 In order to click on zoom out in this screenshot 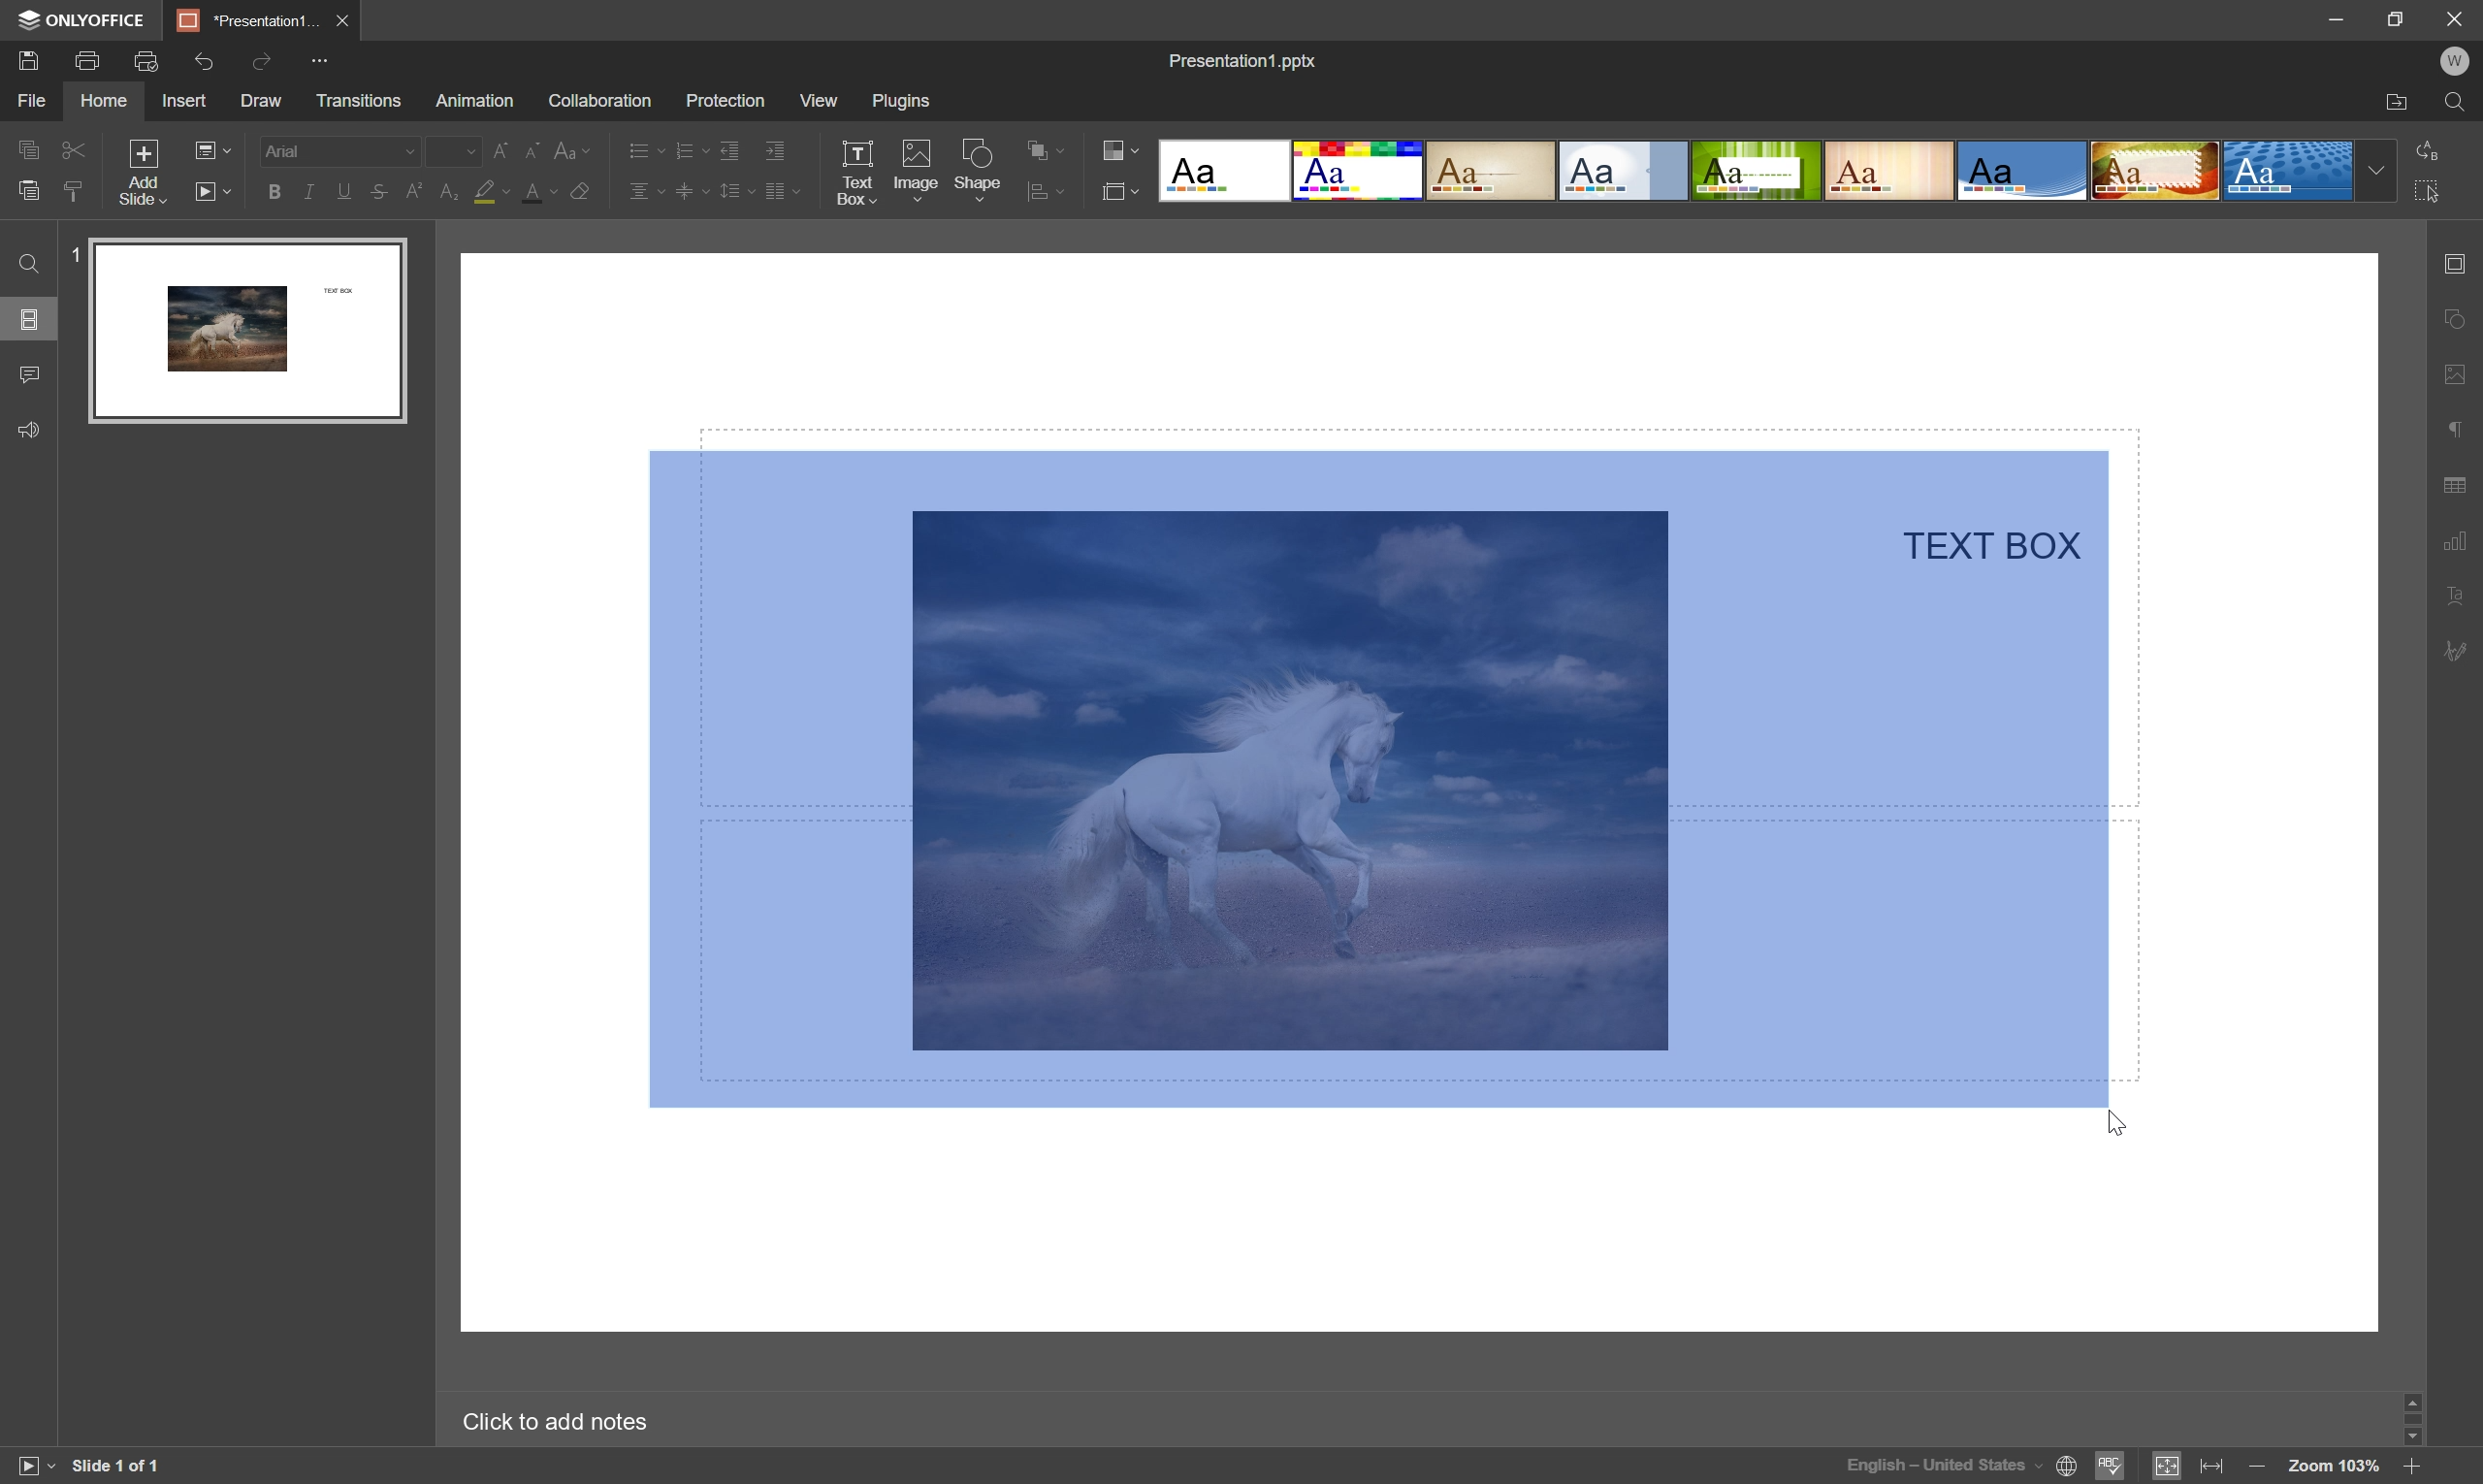, I will do `click(2252, 1467)`.